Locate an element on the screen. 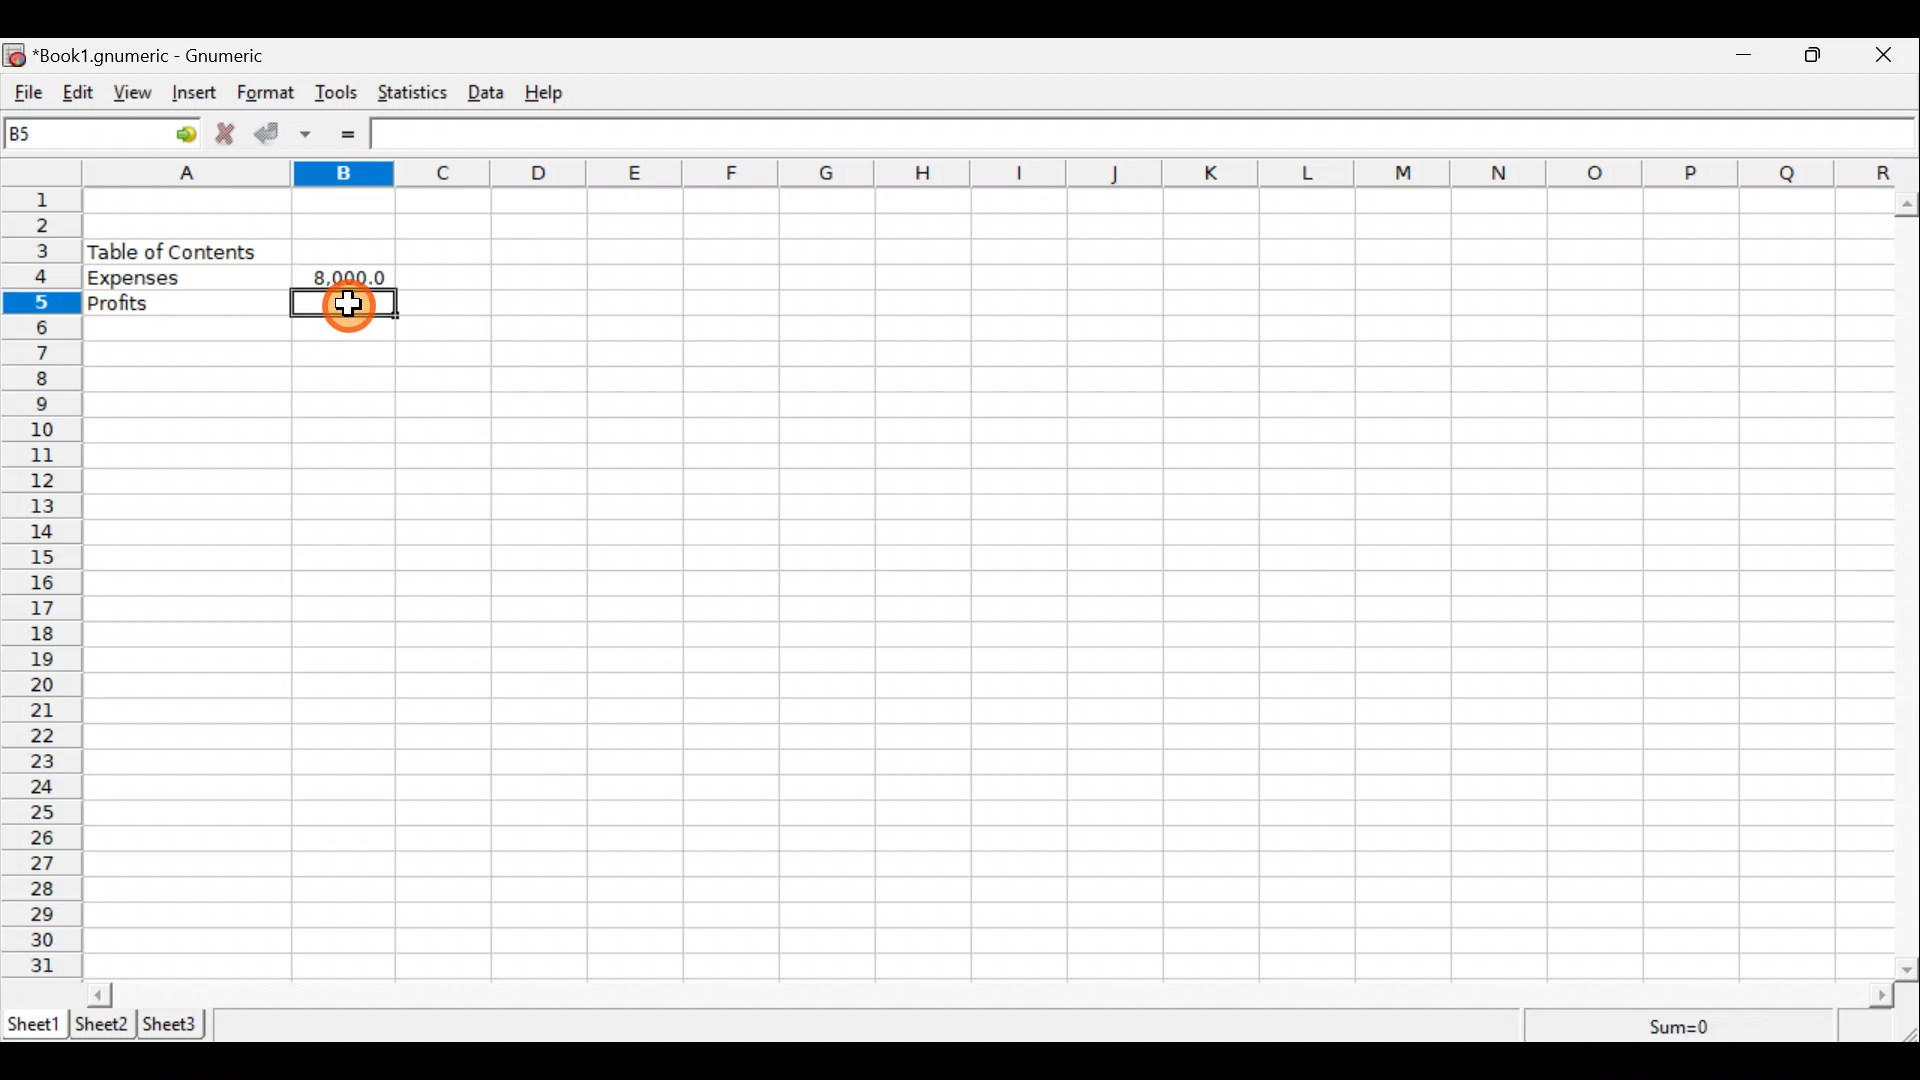 This screenshot has width=1920, height=1080. Accept change in multiple cells is located at coordinates (313, 134).